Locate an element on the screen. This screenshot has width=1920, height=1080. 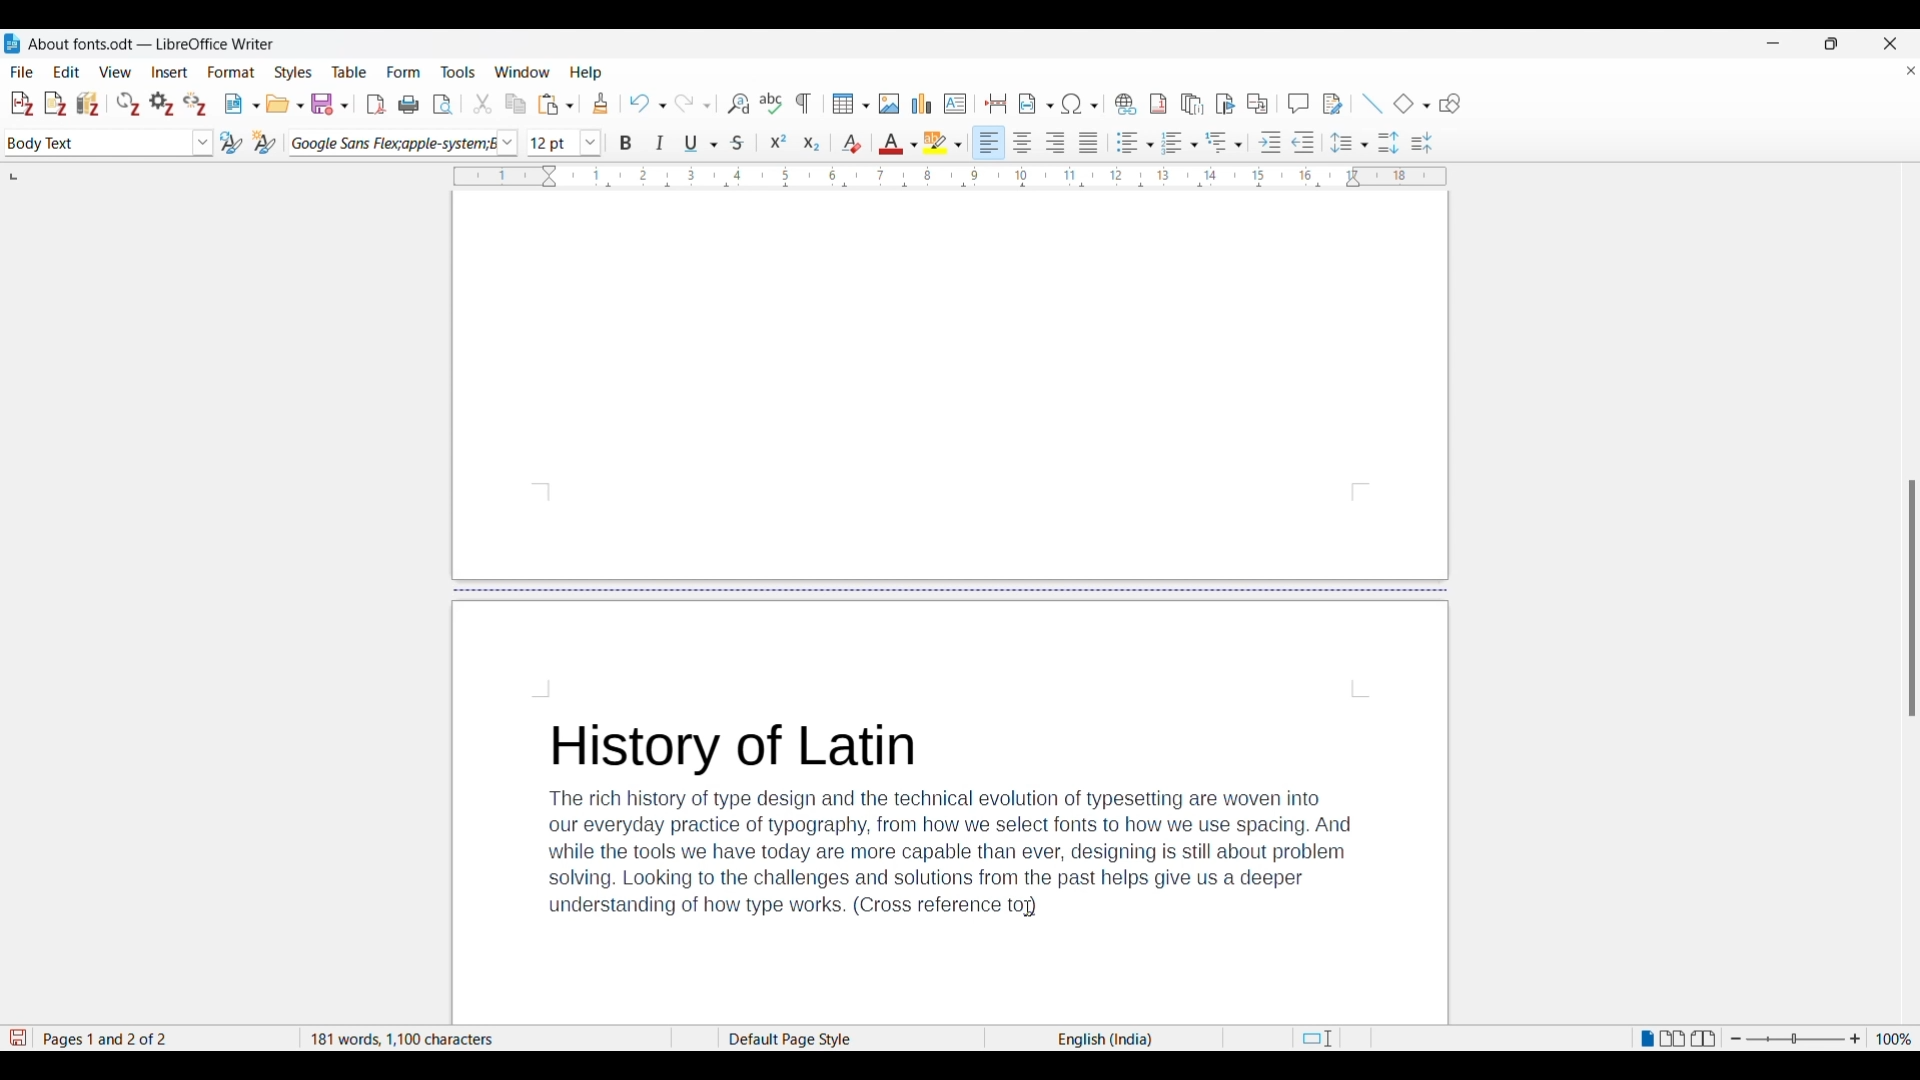
Italics is located at coordinates (661, 143).